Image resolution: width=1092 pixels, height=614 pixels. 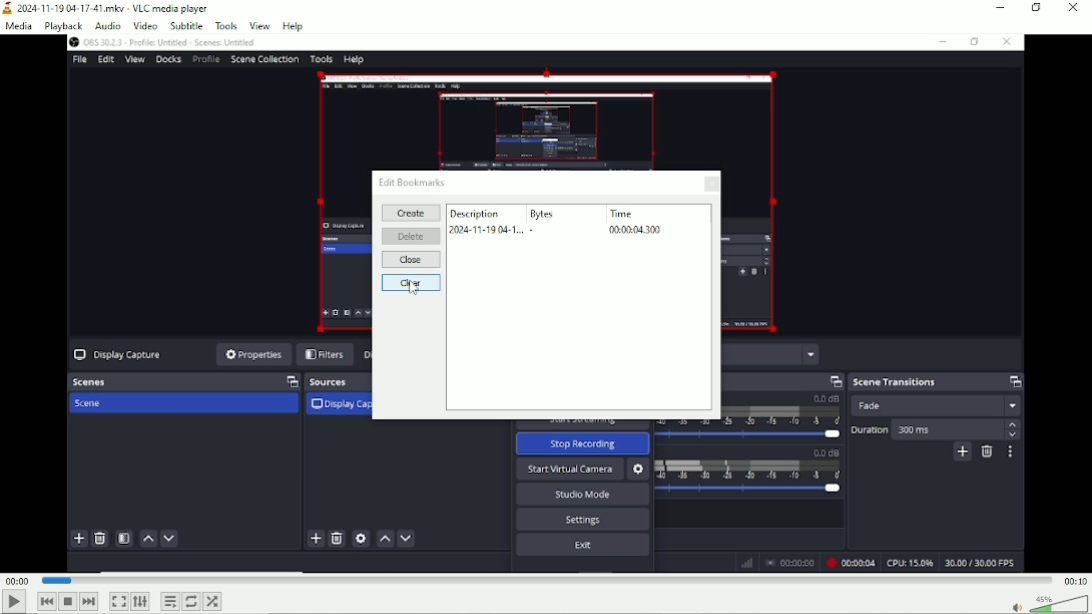 What do you see at coordinates (1074, 581) in the screenshot?
I see `00:10` at bounding box center [1074, 581].